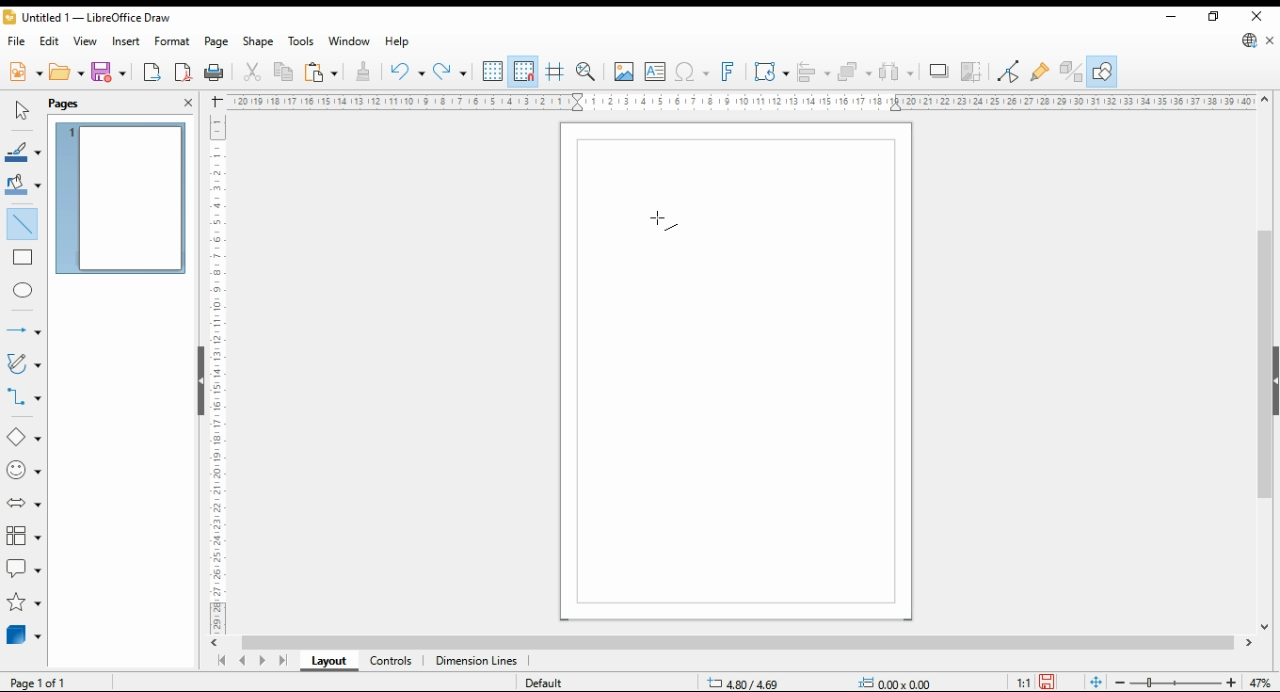 The image size is (1280, 692). I want to click on arrange, so click(854, 71).